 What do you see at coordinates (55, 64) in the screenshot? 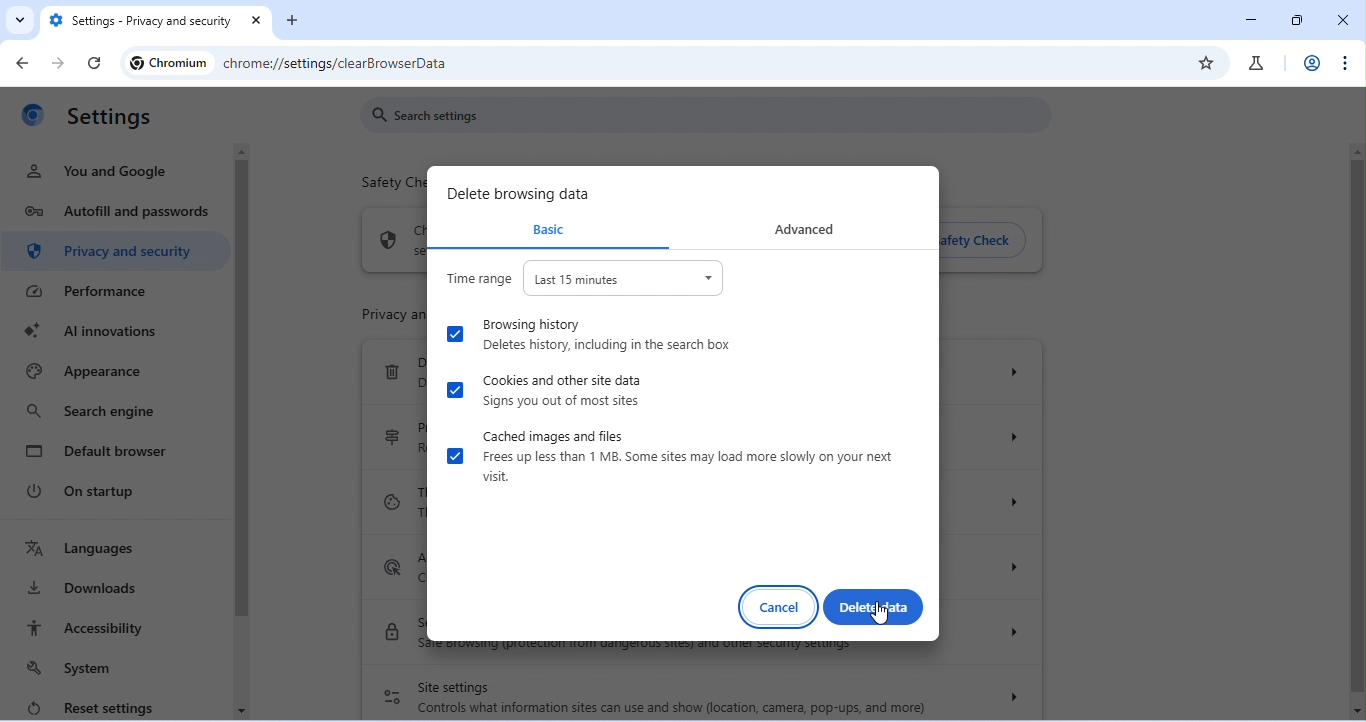
I see `forward` at bounding box center [55, 64].